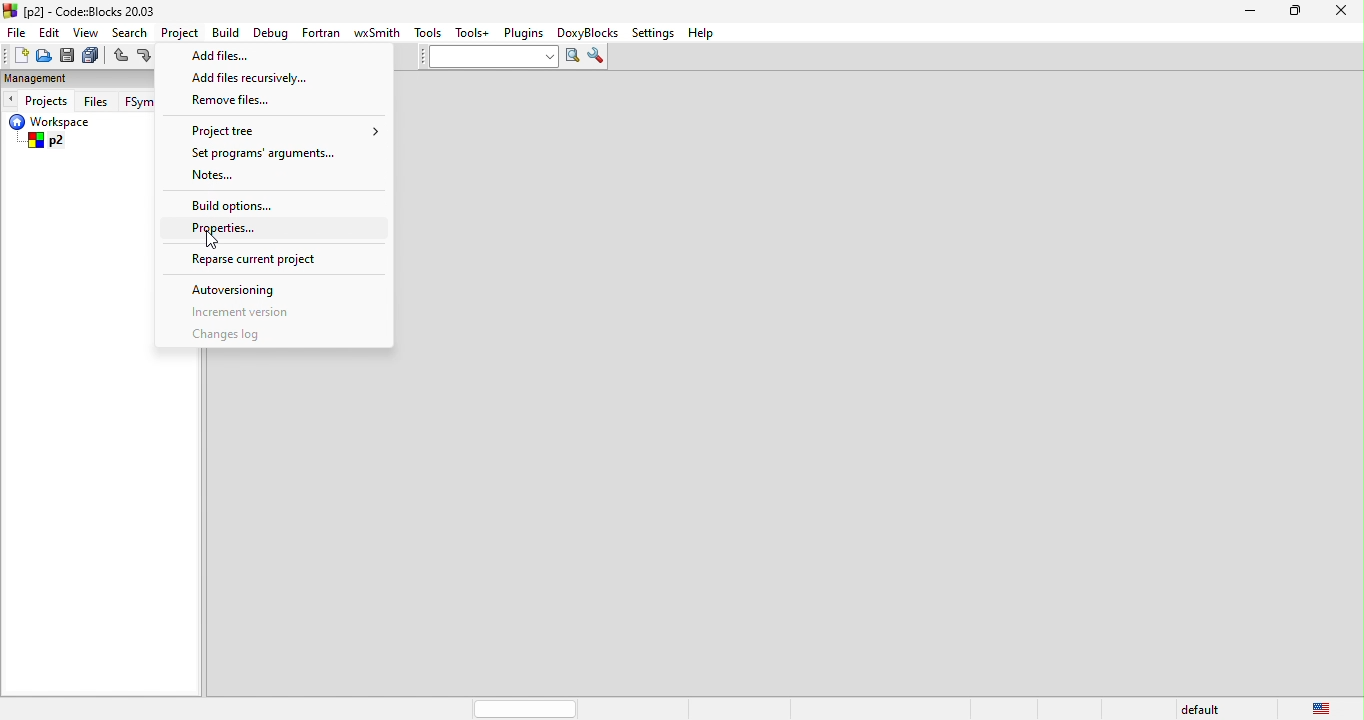 The width and height of the screenshot is (1364, 720). What do you see at coordinates (92, 56) in the screenshot?
I see `save everything` at bounding box center [92, 56].